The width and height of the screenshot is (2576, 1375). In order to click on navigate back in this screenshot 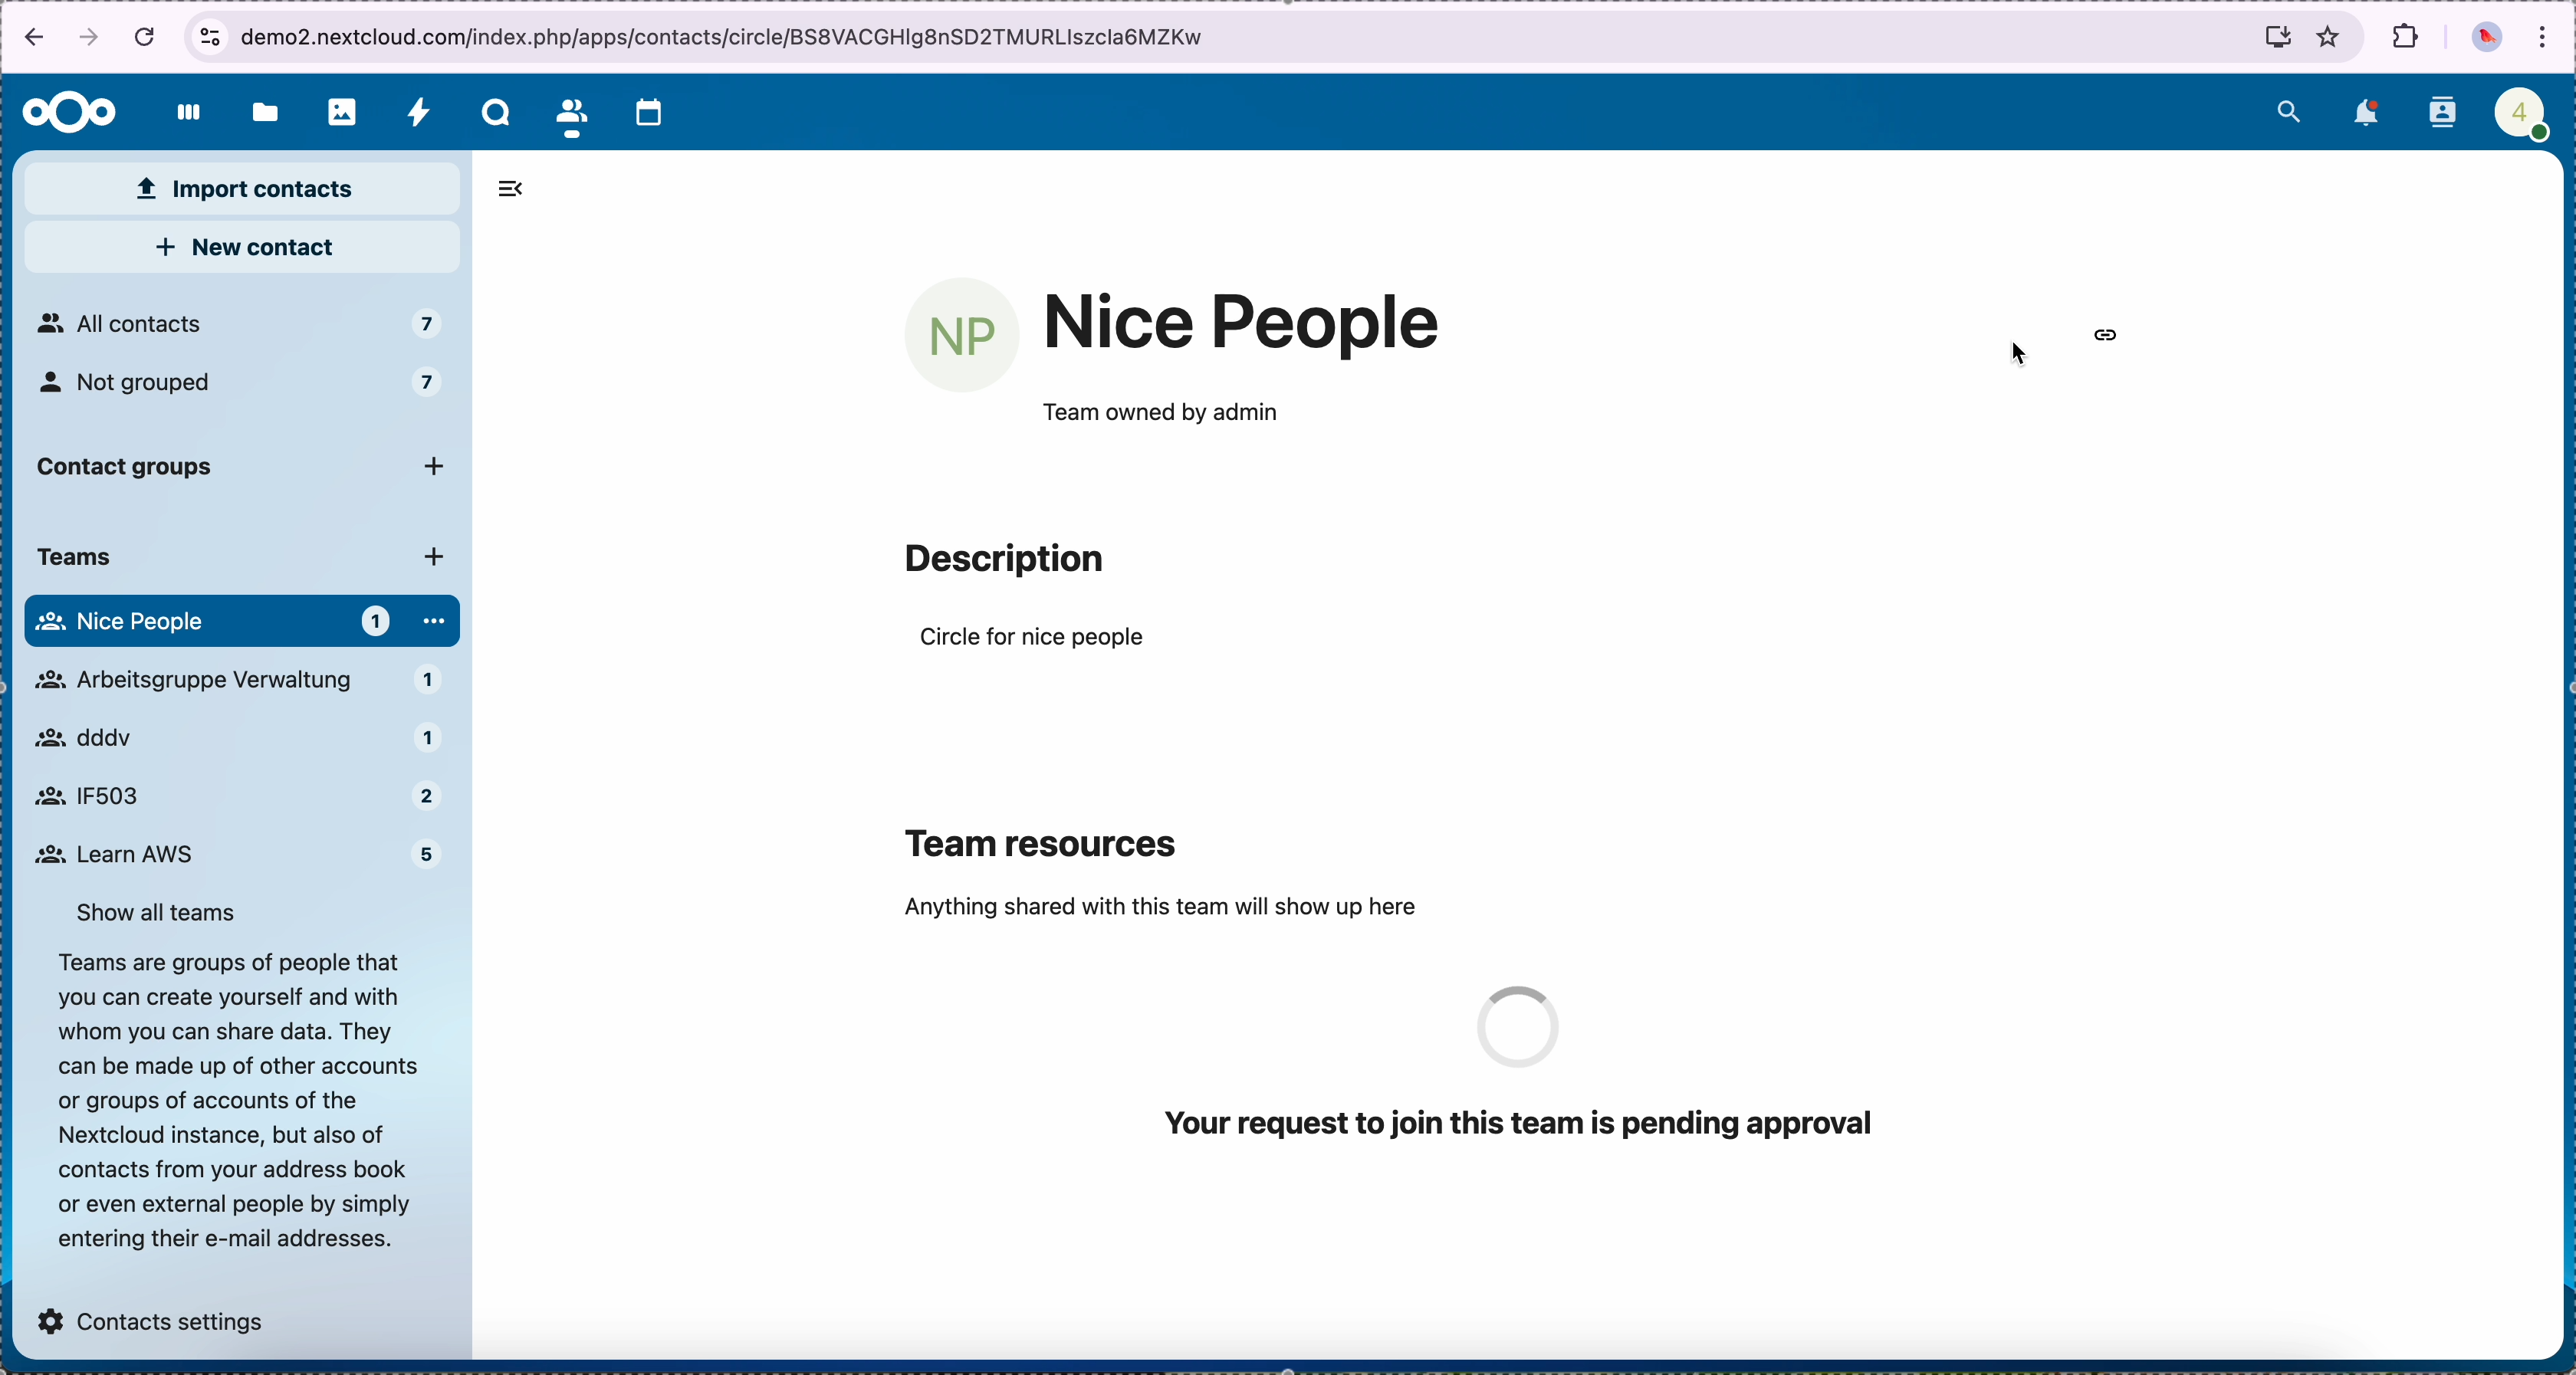, I will do `click(29, 37)`.